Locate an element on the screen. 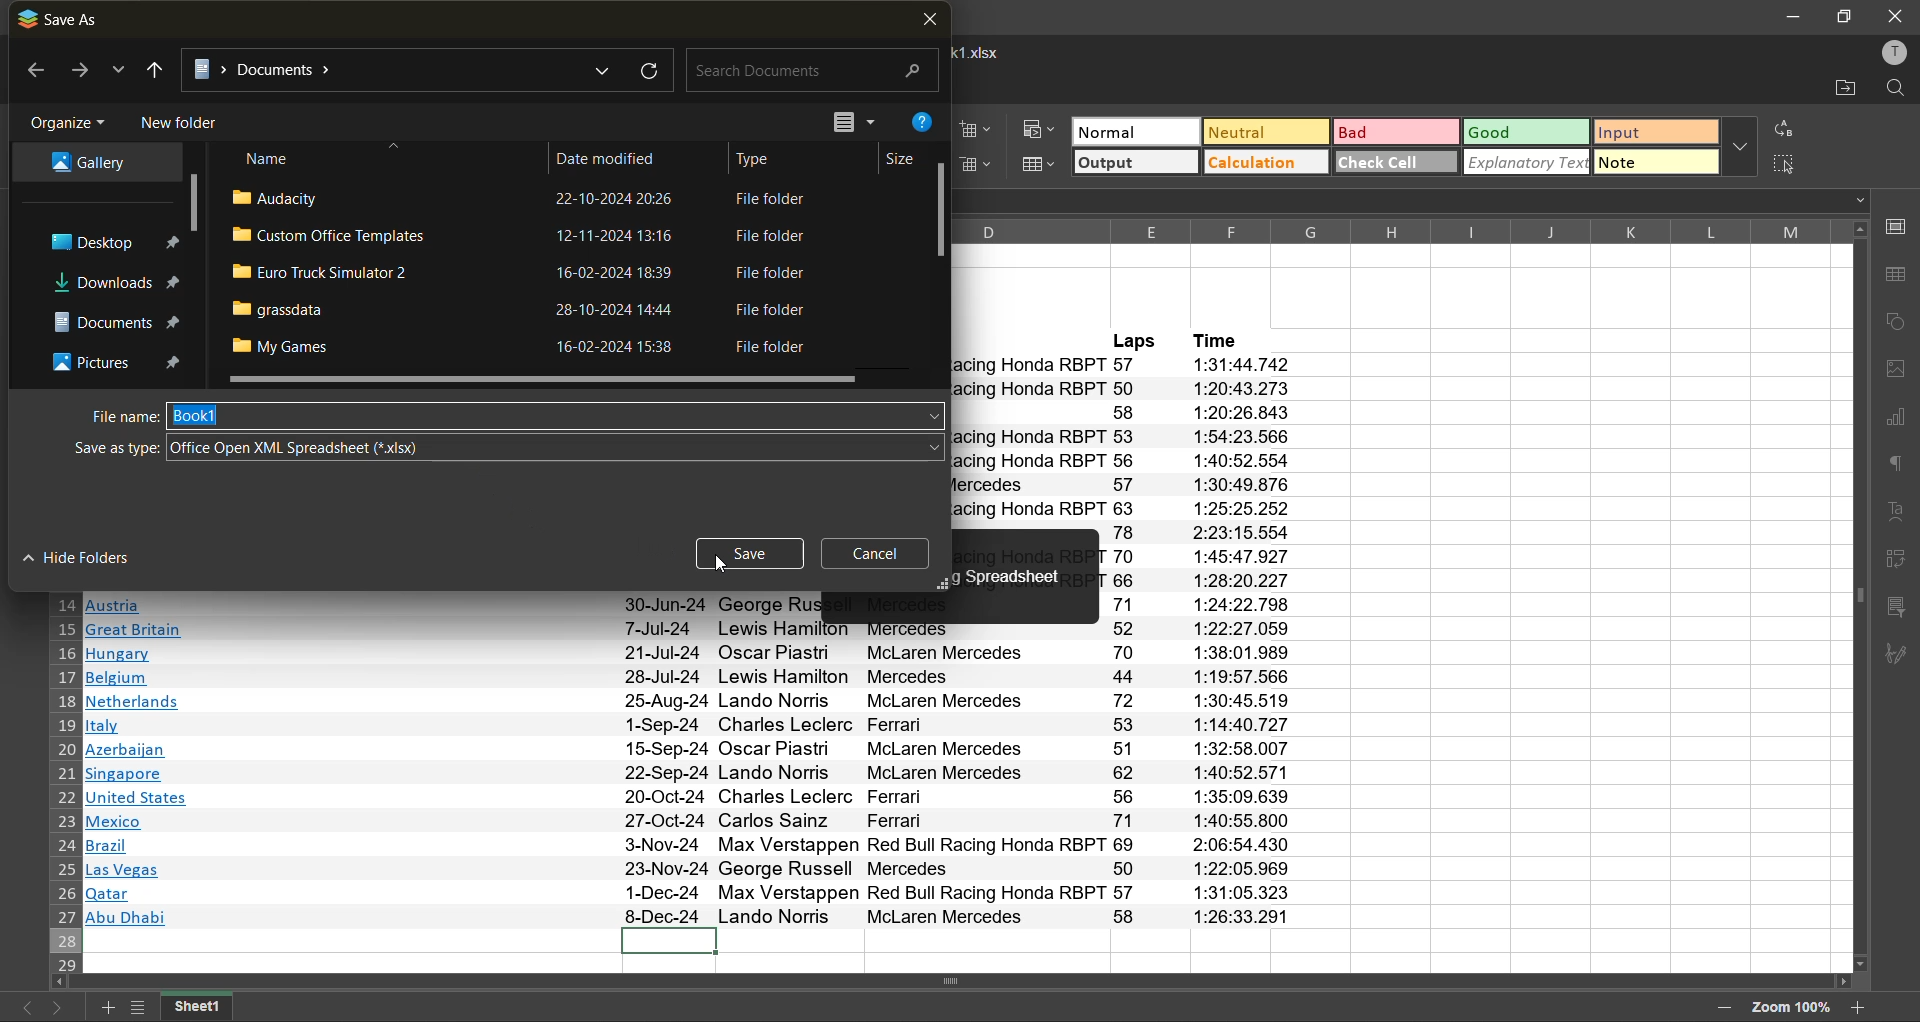  organize is located at coordinates (72, 121).